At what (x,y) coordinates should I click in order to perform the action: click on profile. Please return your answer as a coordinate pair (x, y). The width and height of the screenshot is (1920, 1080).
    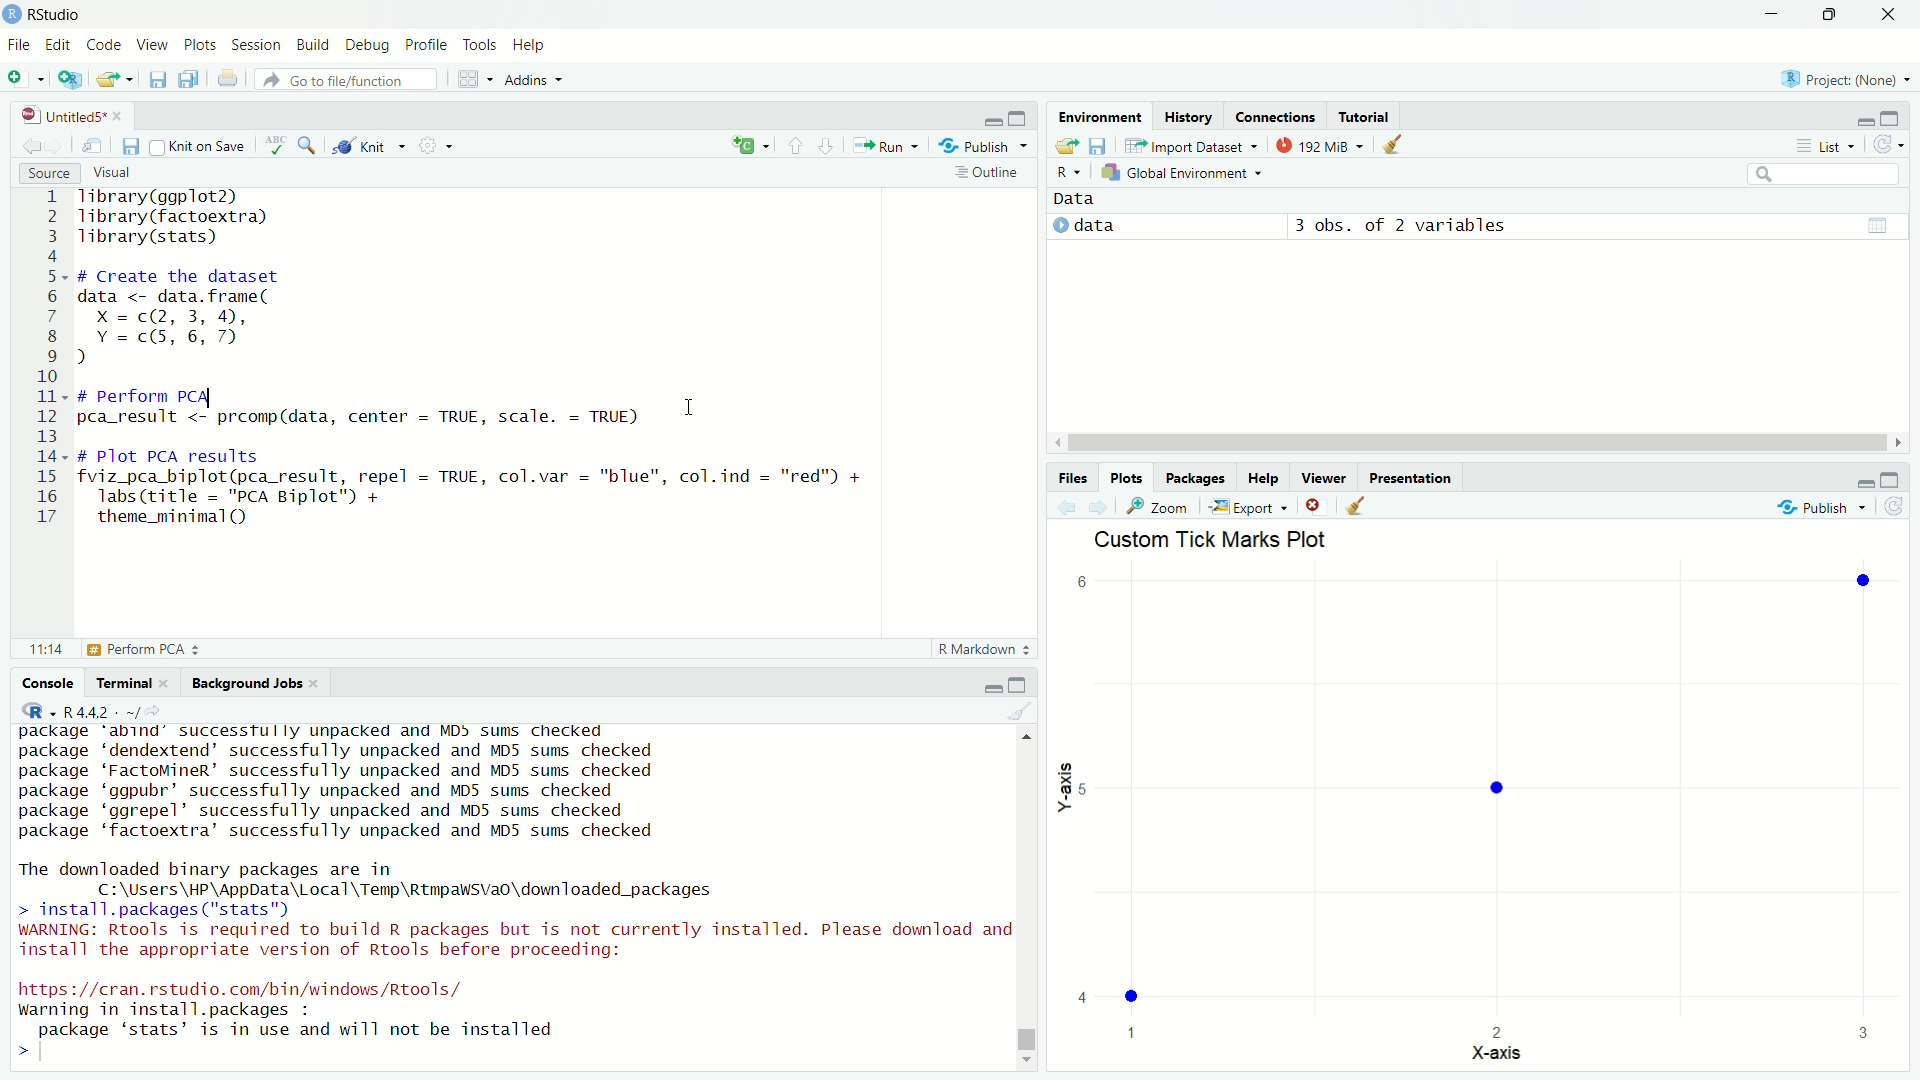
    Looking at the image, I should click on (428, 46).